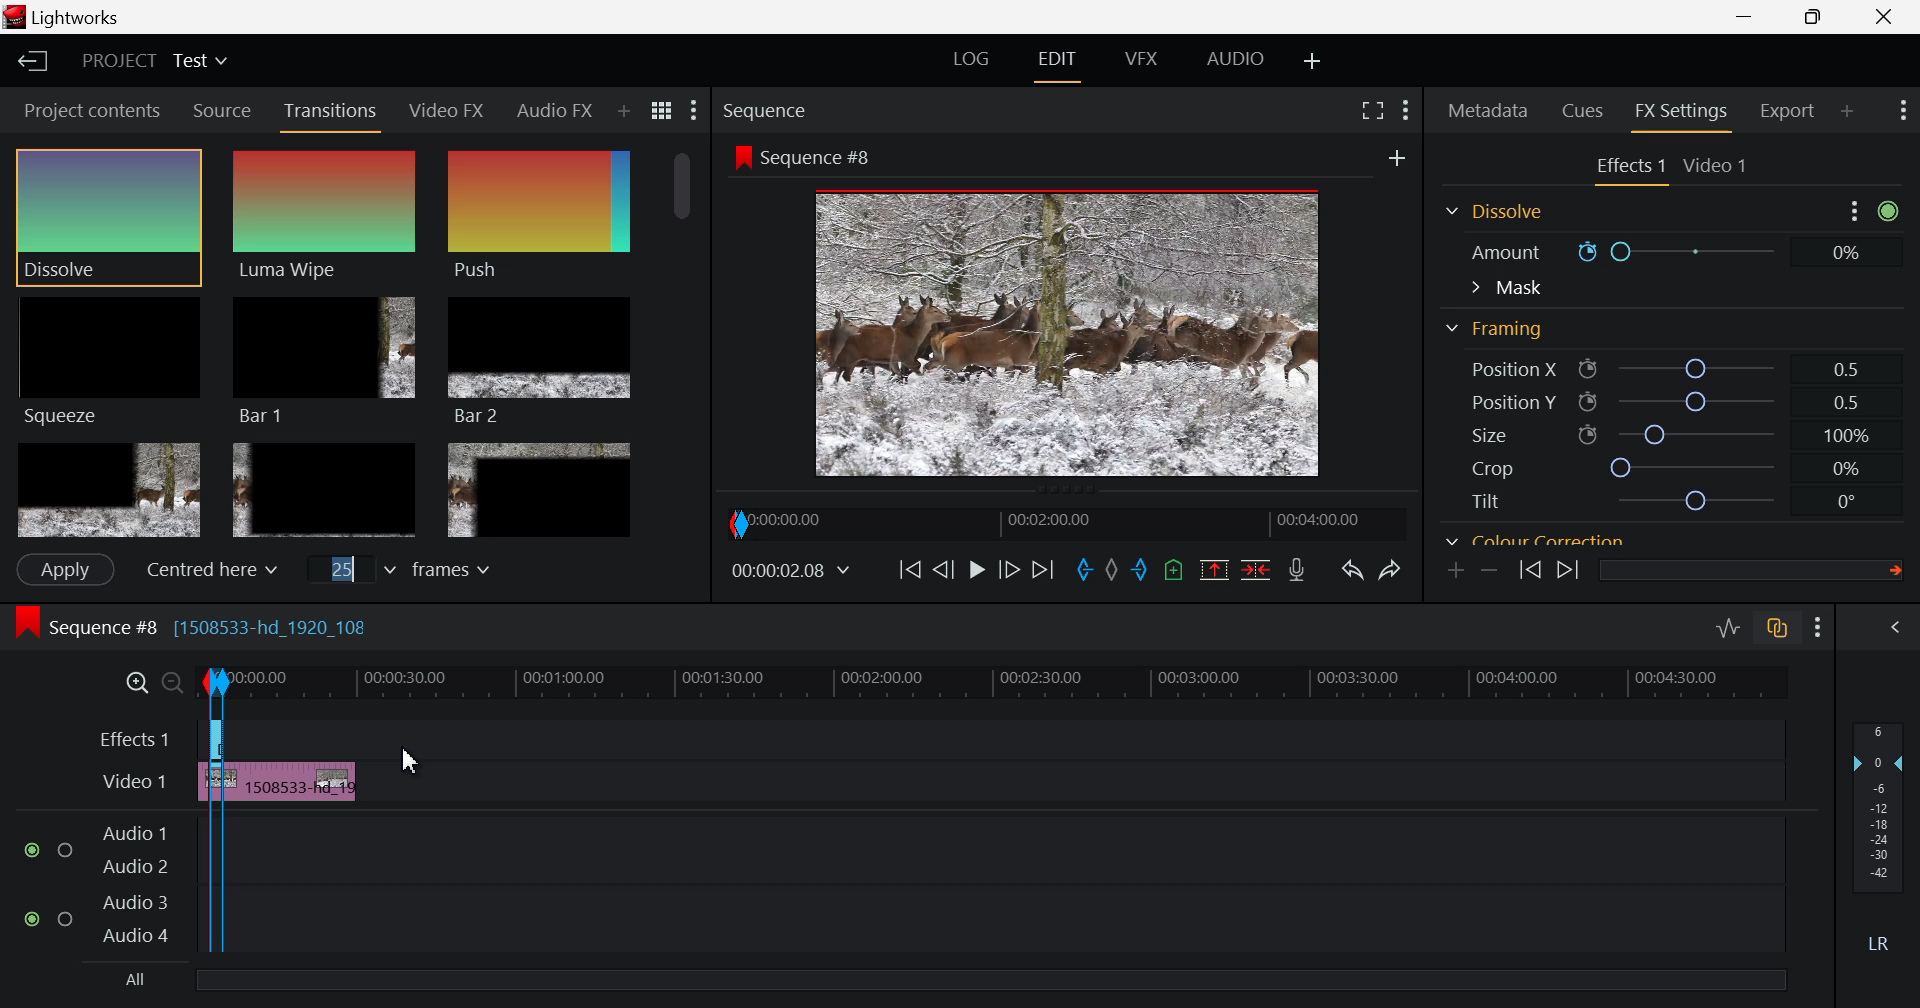 The image size is (1920, 1008). I want to click on Toggle auto track sync, so click(1778, 628).